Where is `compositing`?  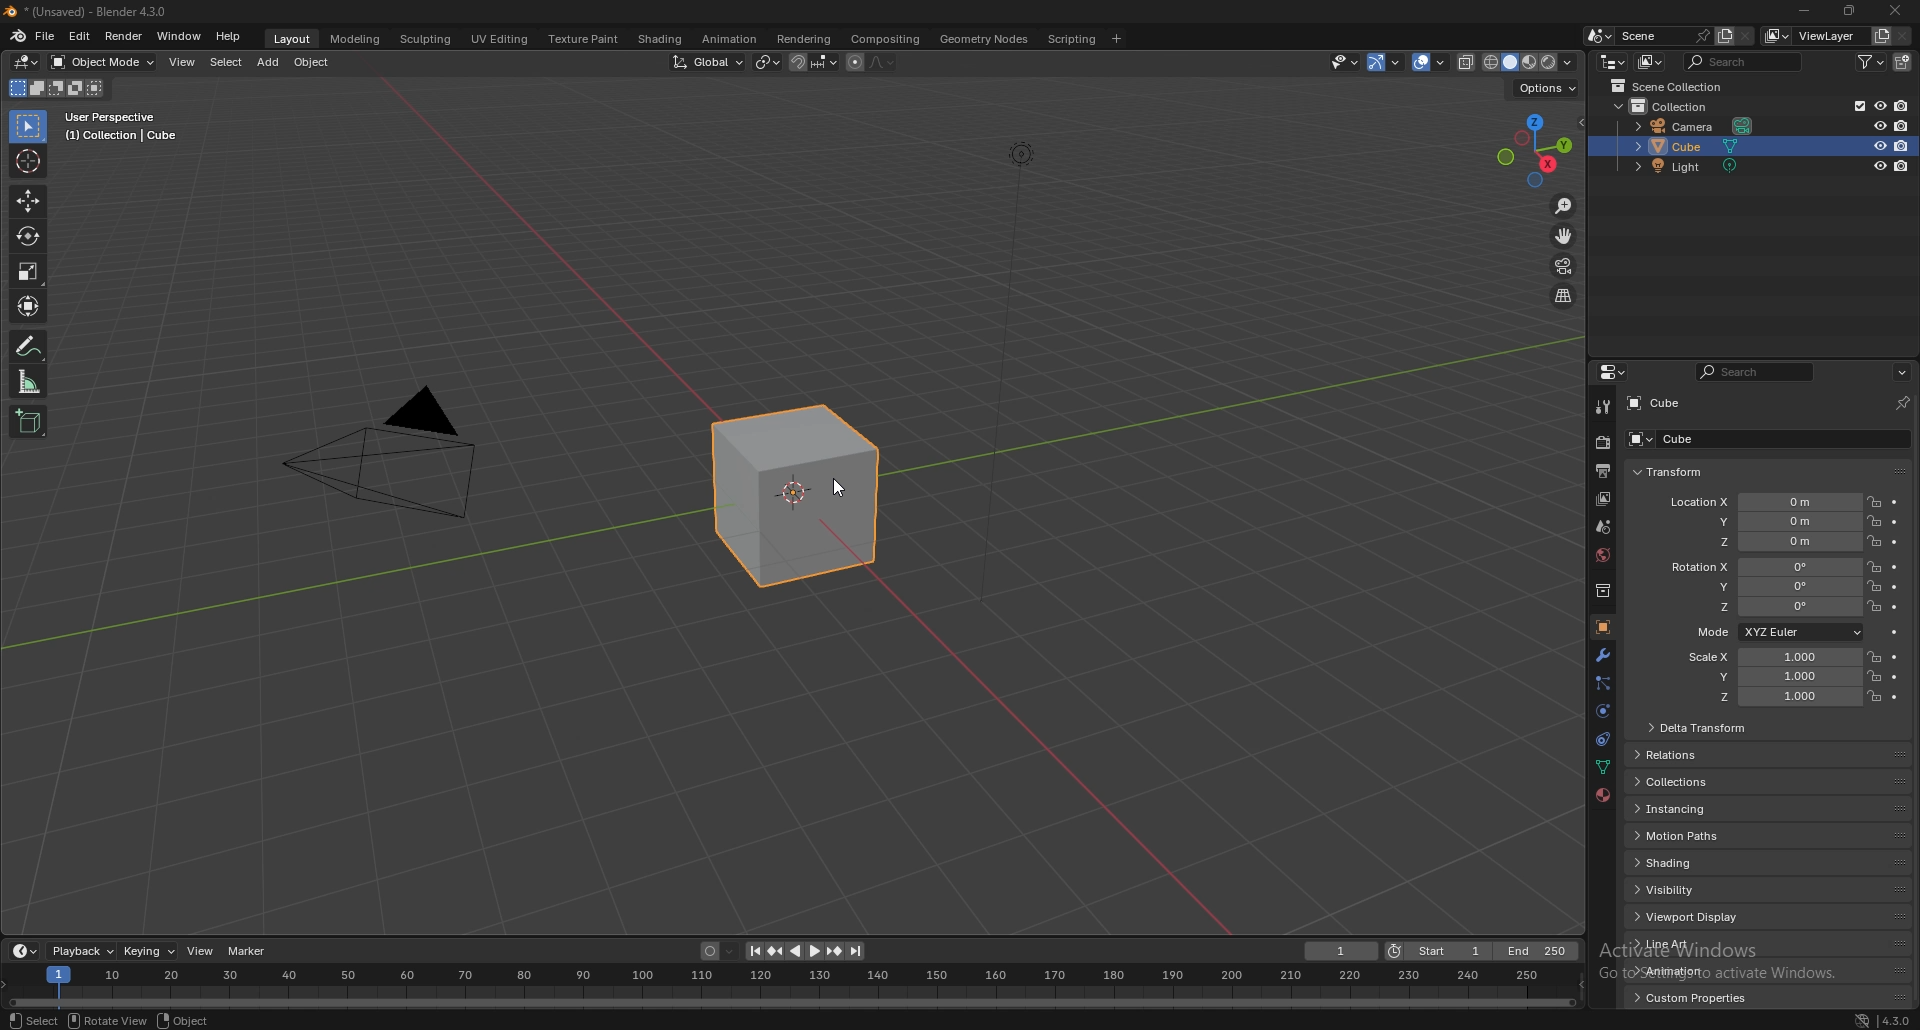 compositing is located at coordinates (889, 39).